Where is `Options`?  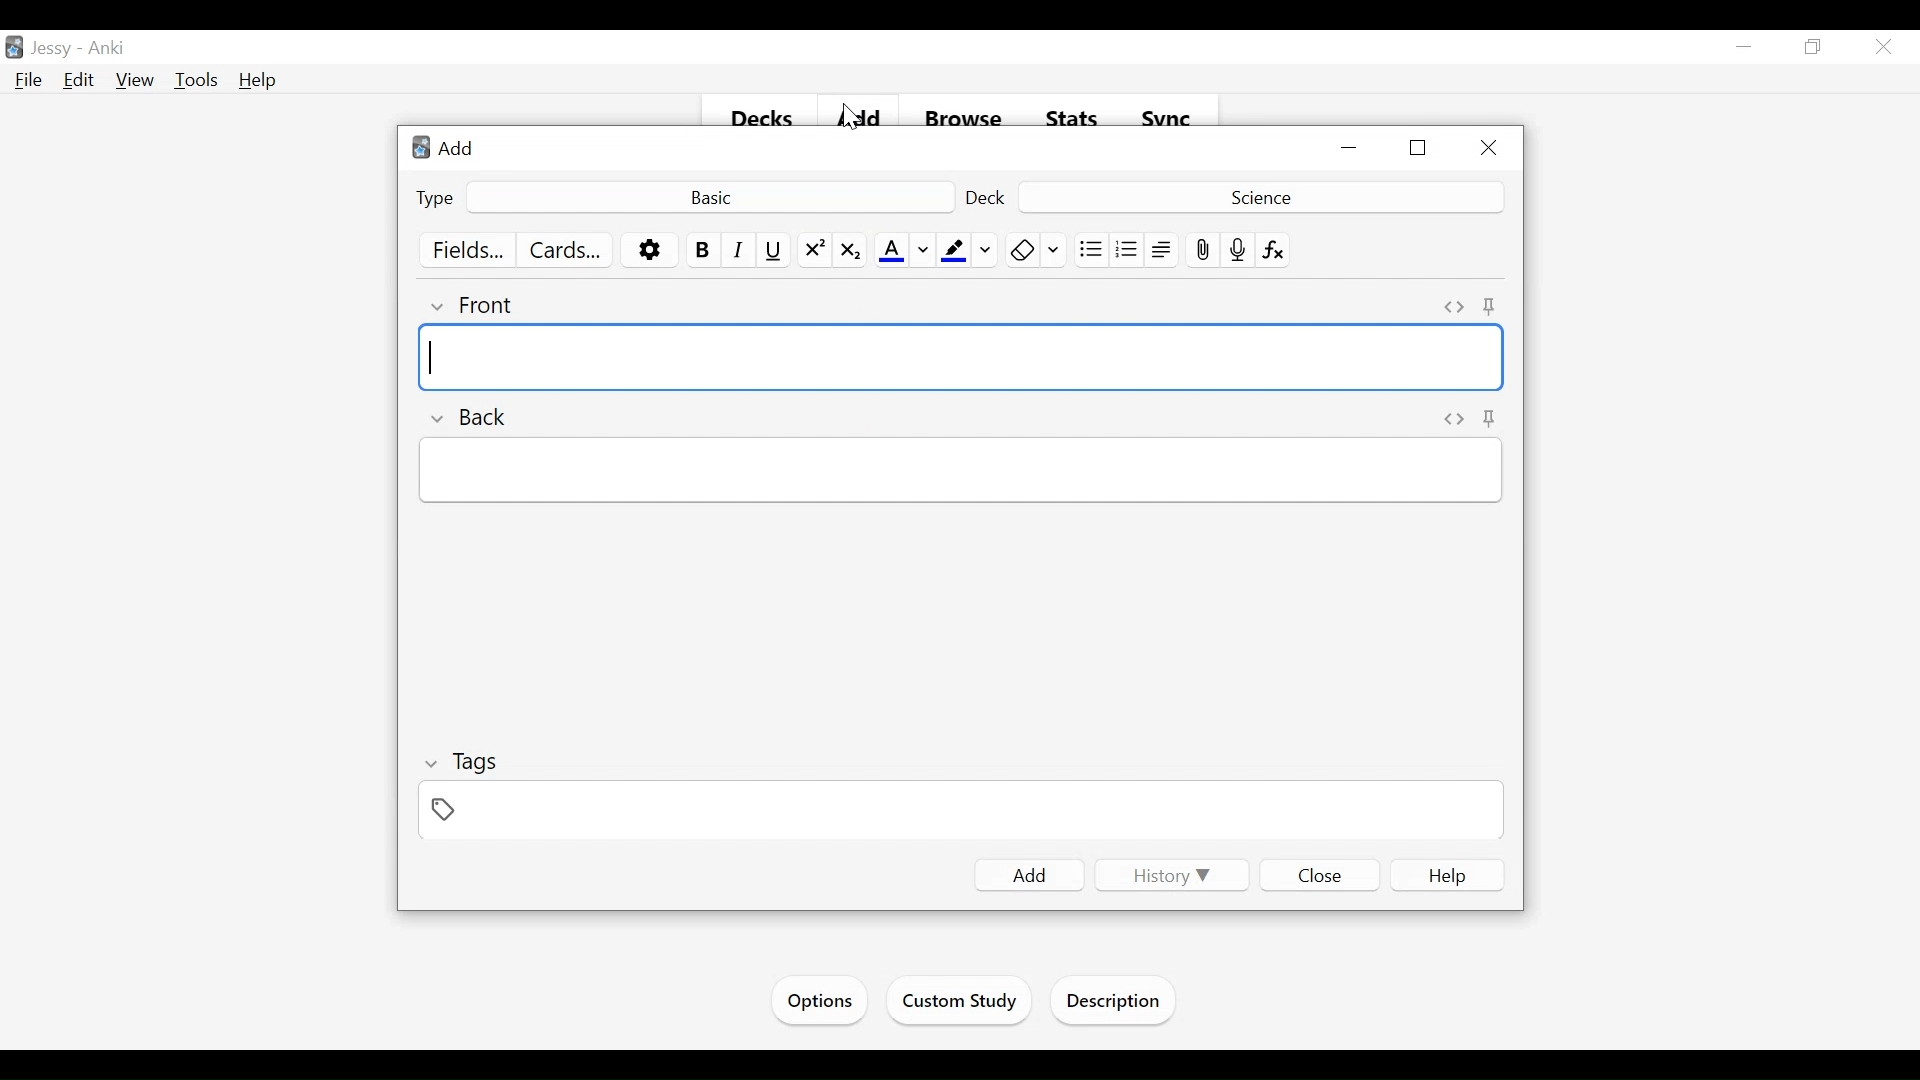
Options is located at coordinates (650, 251).